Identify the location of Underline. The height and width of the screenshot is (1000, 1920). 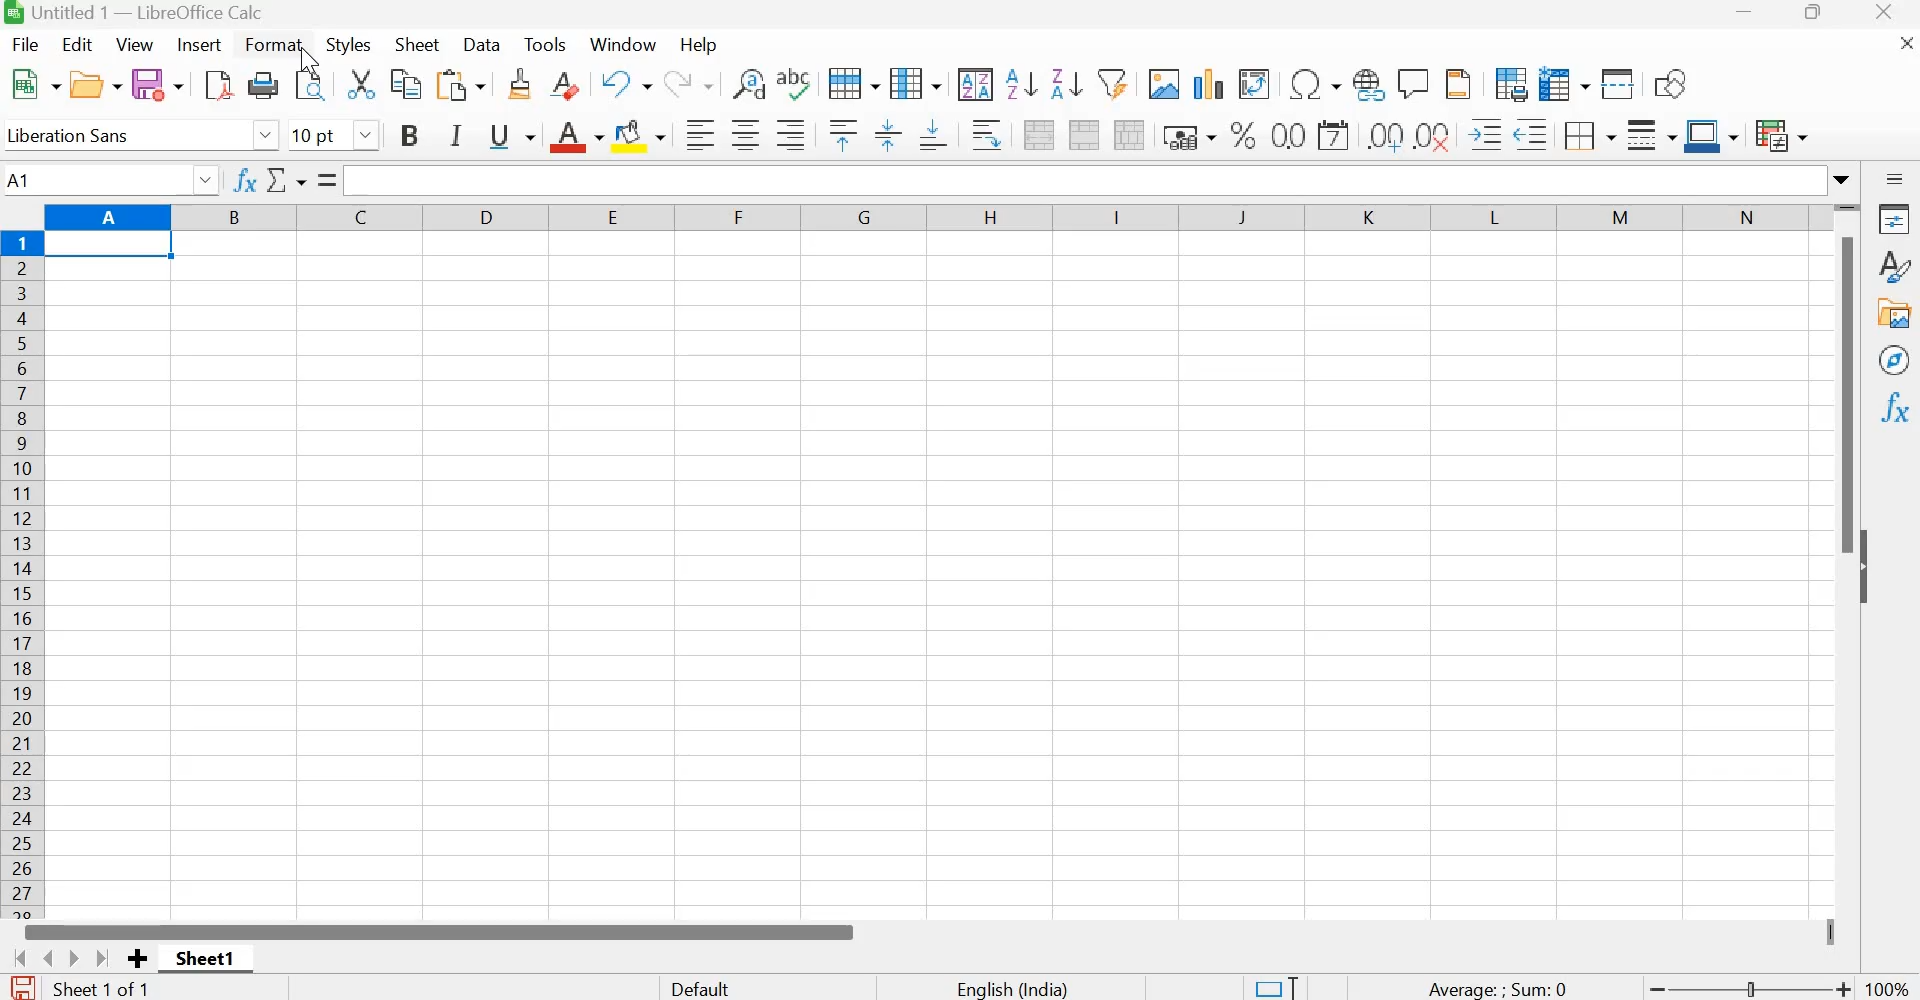
(510, 134).